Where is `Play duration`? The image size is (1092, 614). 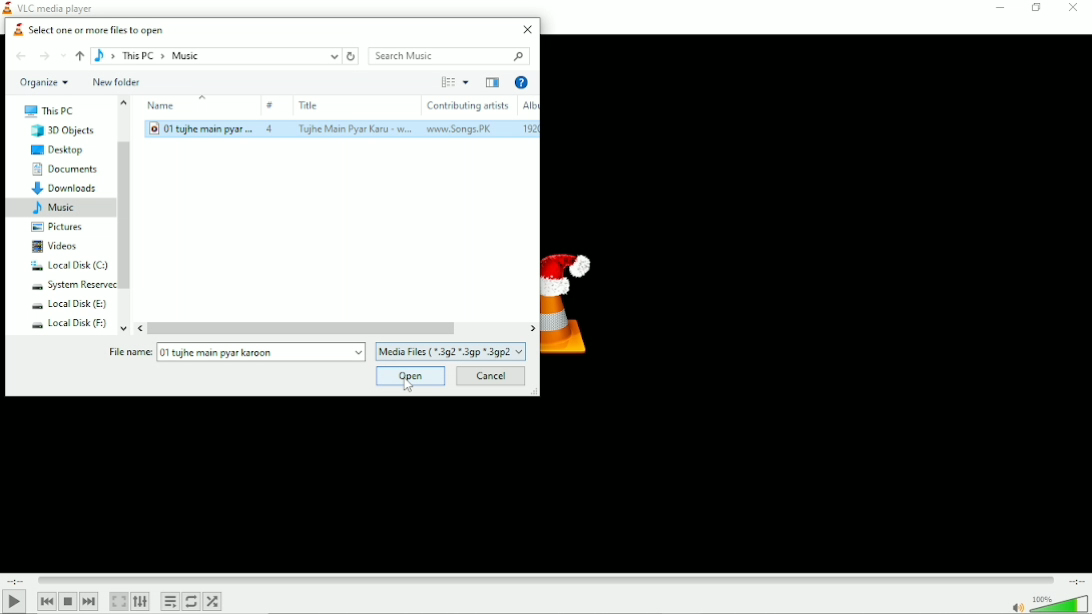 Play duration is located at coordinates (545, 580).